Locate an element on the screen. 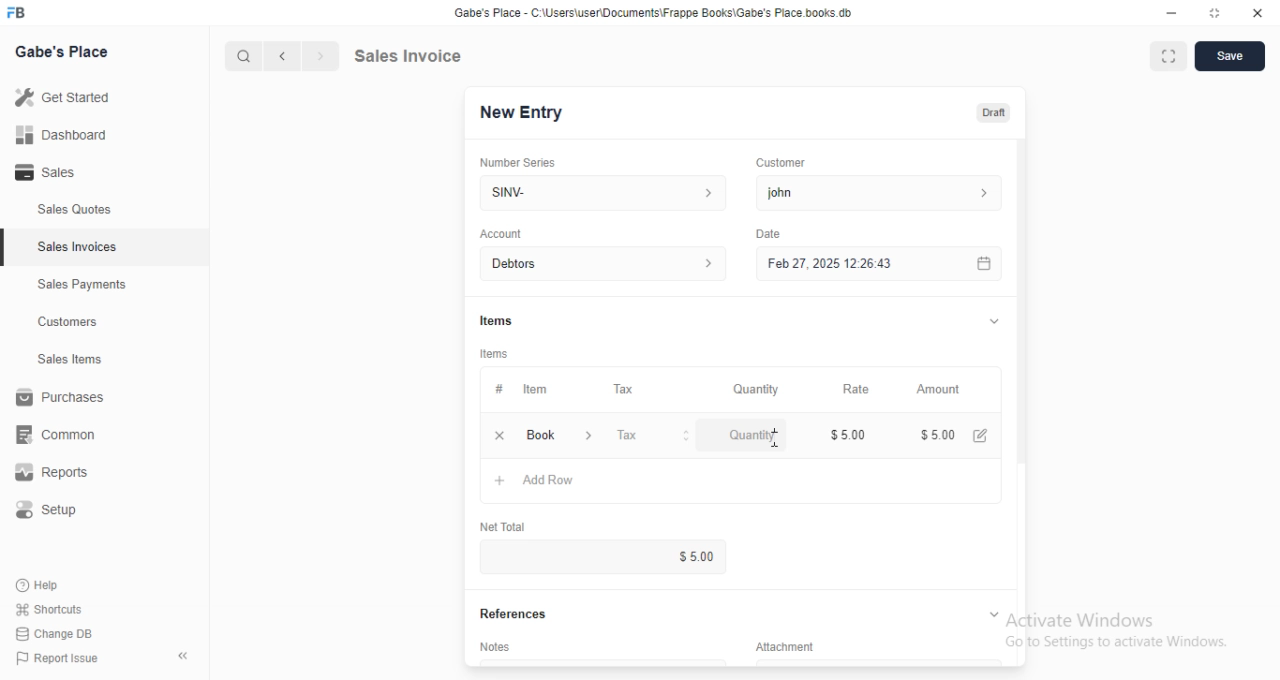 The width and height of the screenshot is (1280, 680). Expand is located at coordinates (993, 612).